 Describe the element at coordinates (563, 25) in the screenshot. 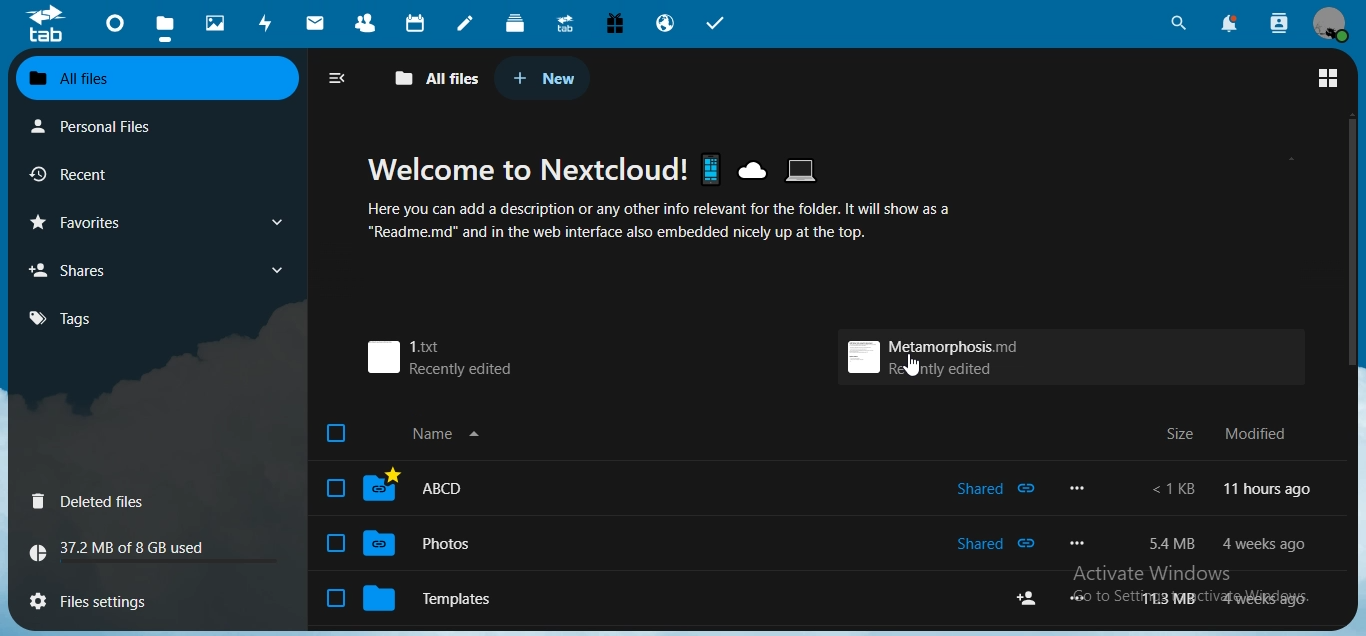

I see `upgrade` at that location.